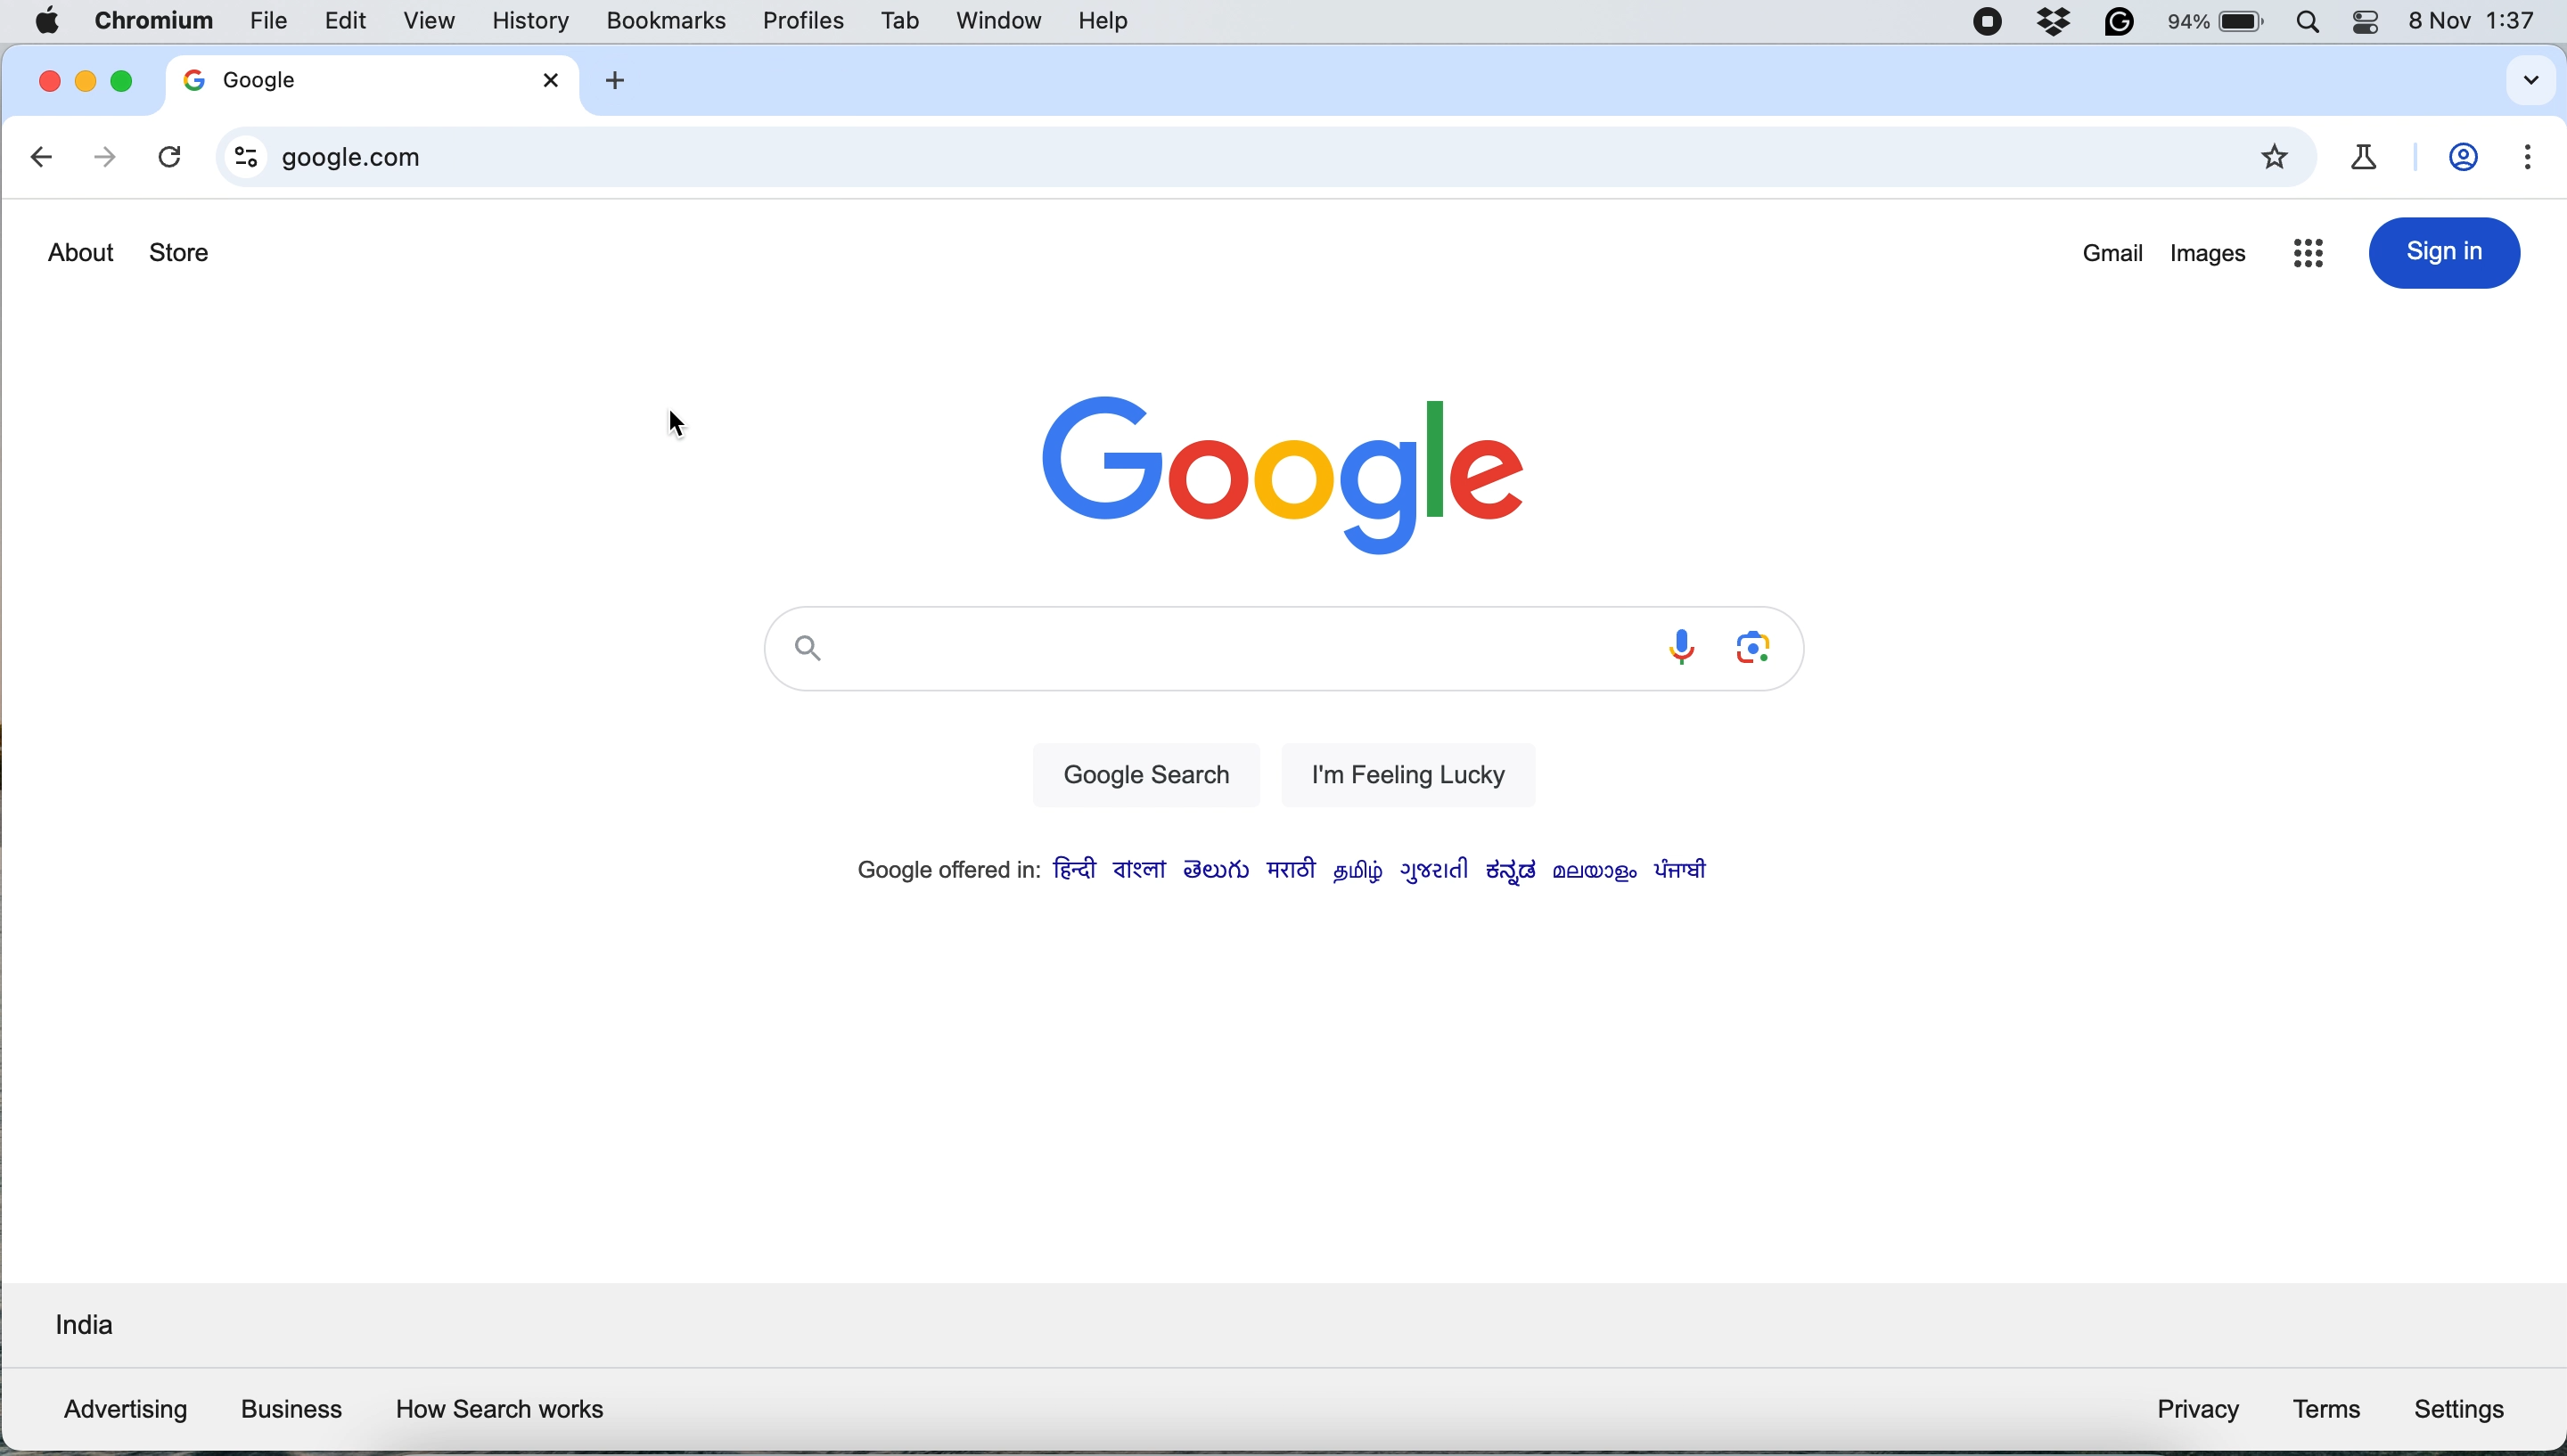 The image size is (2567, 1456). I want to click on privacy, so click(2197, 1413).